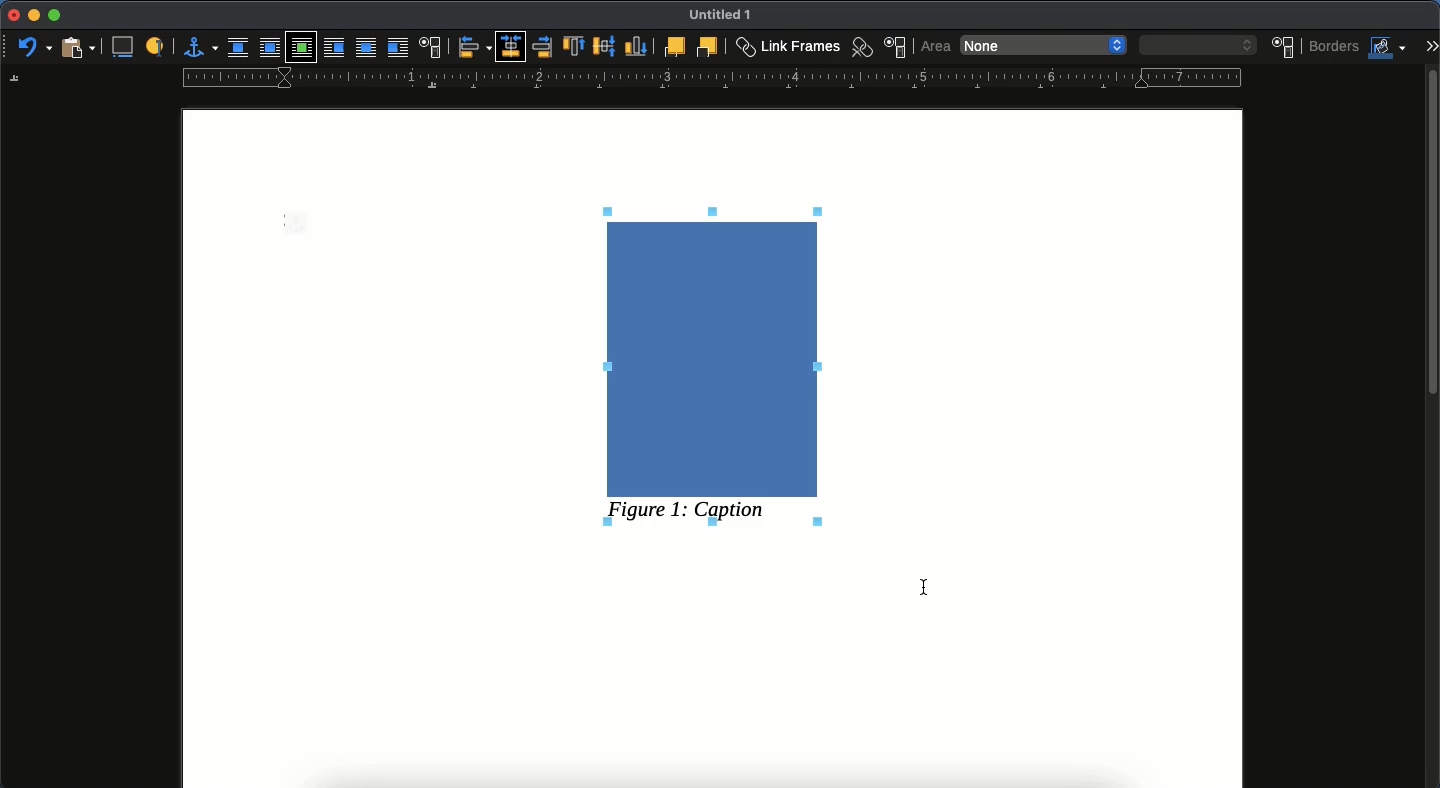 The width and height of the screenshot is (1440, 788). What do you see at coordinates (711, 359) in the screenshot?
I see `image` at bounding box center [711, 359].